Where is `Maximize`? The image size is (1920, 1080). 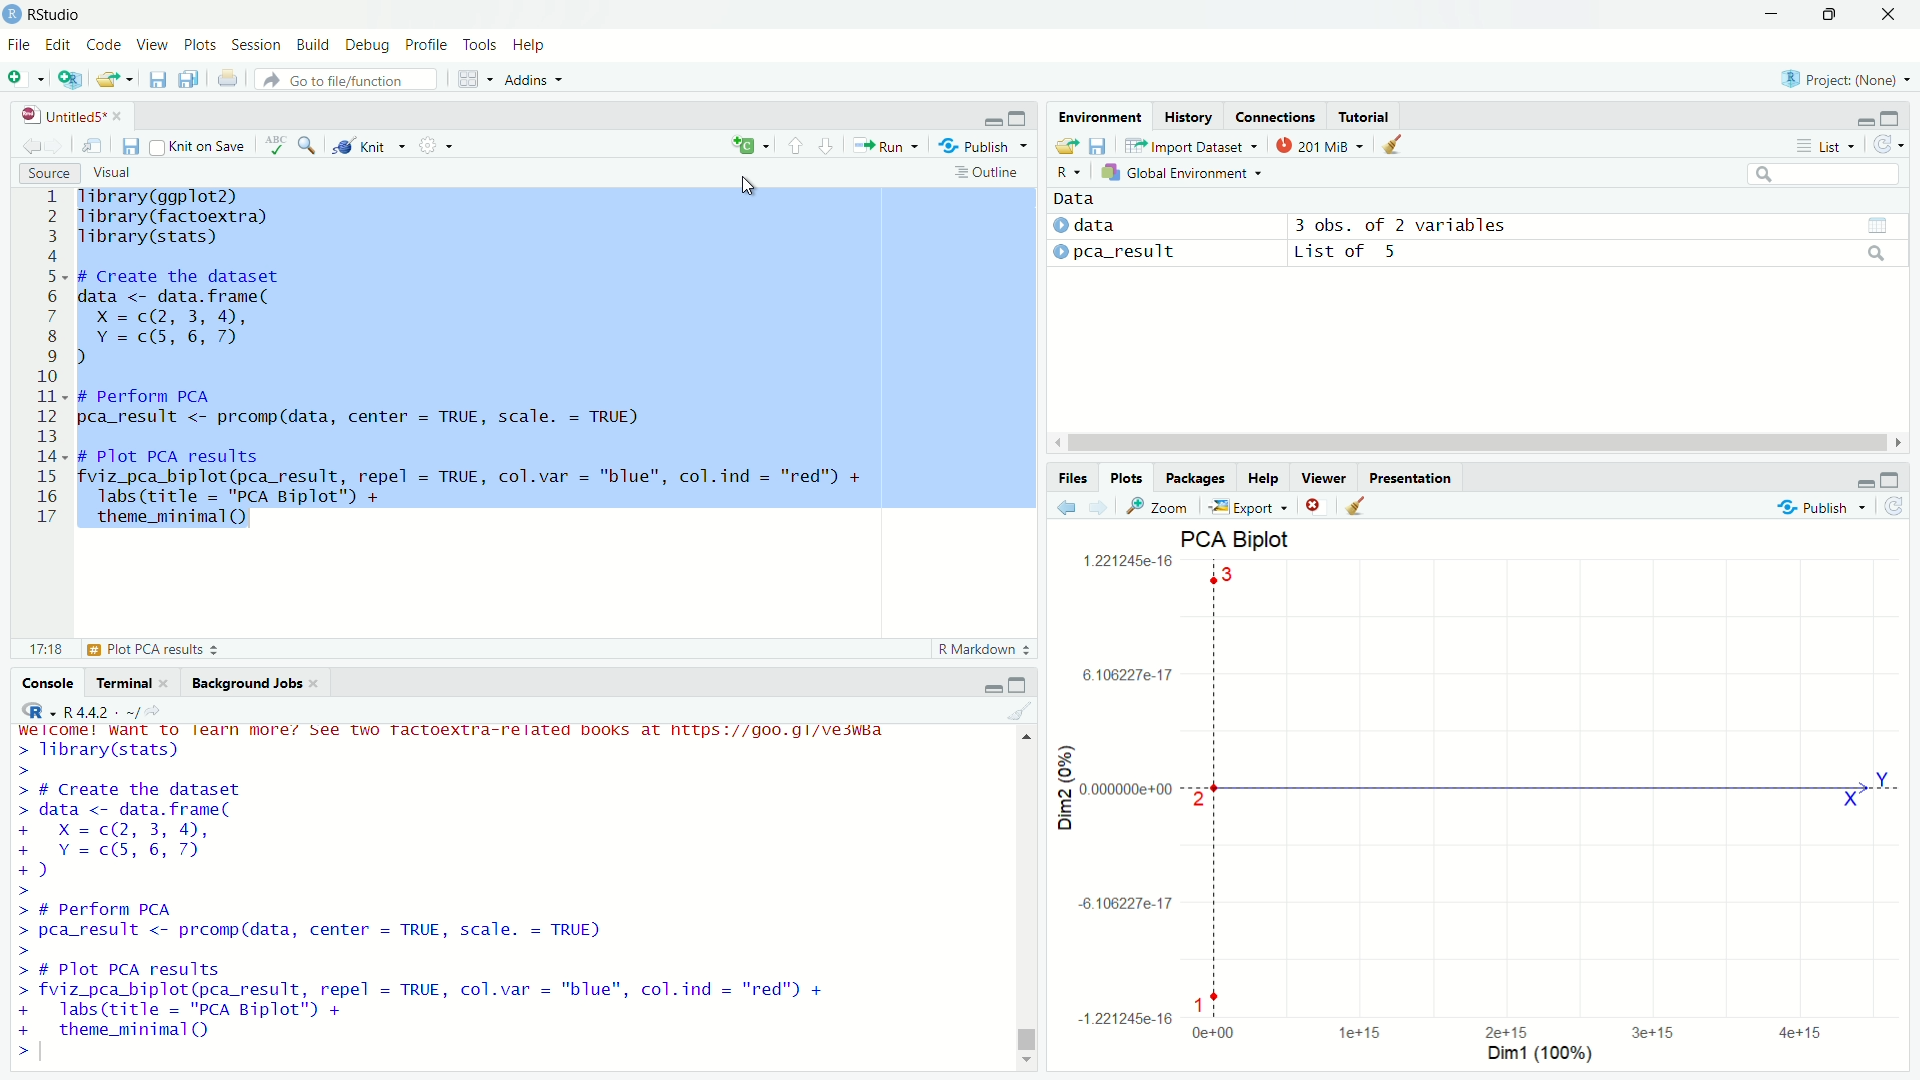 Maximize is located at coordinates (1827, 15).